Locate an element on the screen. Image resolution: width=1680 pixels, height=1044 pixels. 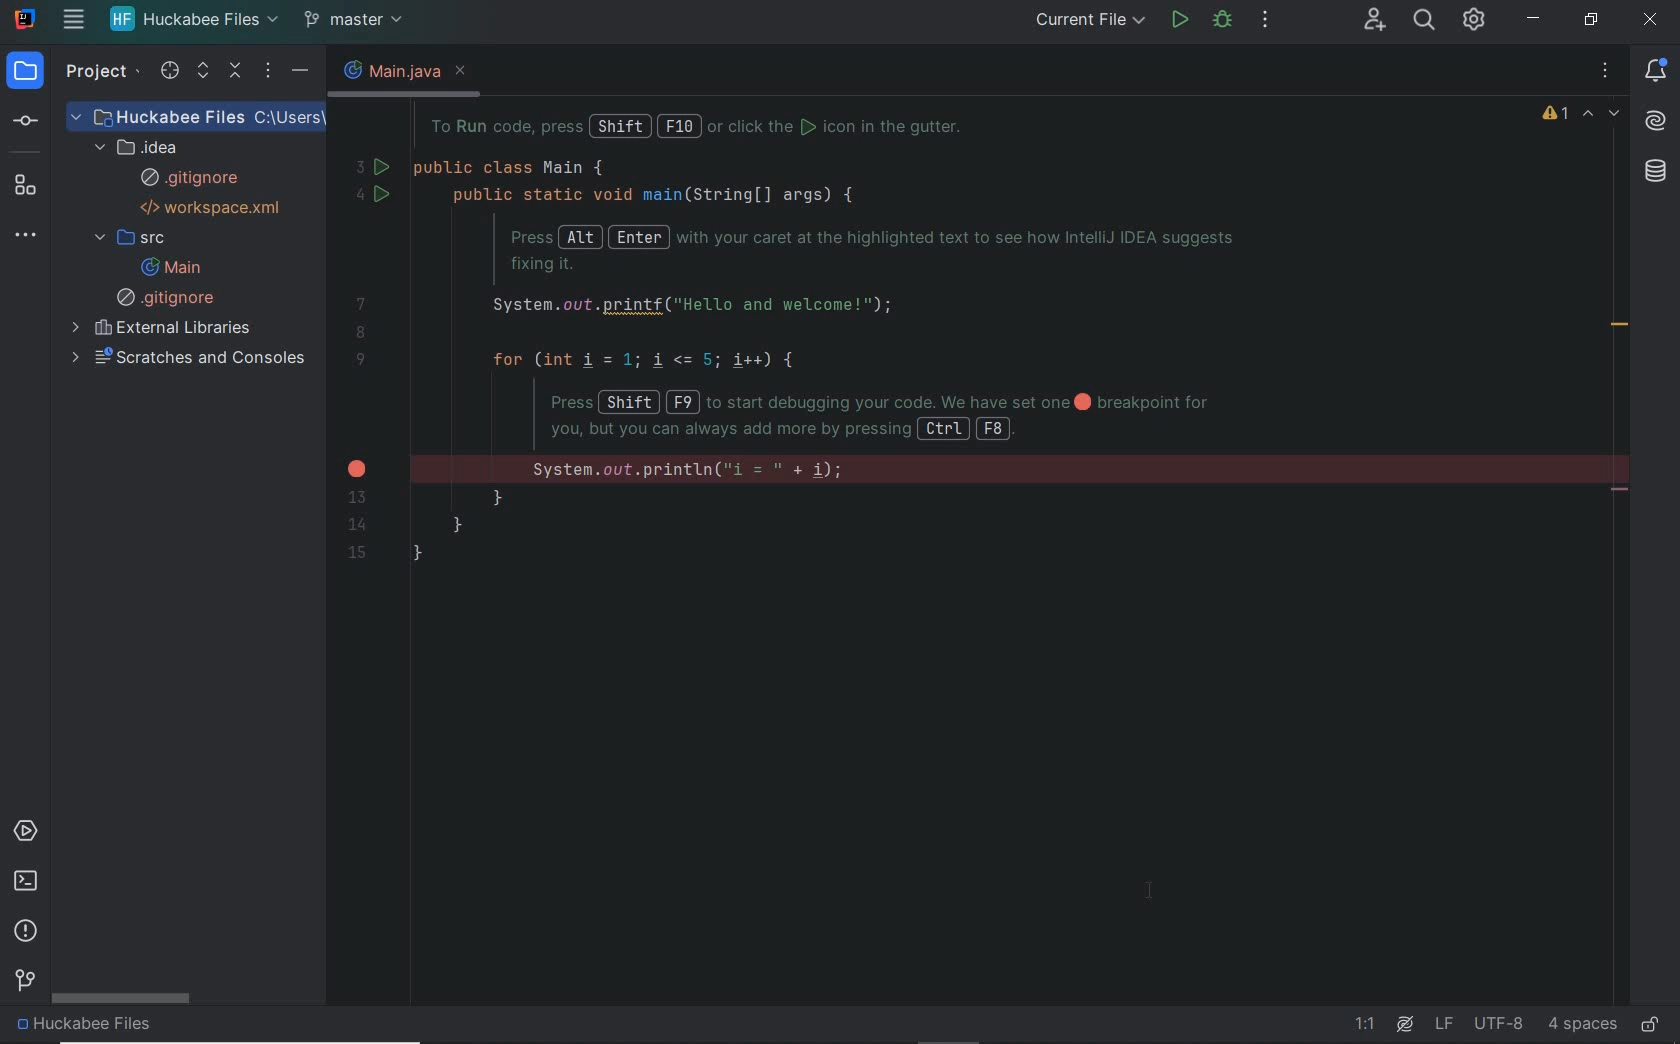
problems is located at coordinates (27, 931).